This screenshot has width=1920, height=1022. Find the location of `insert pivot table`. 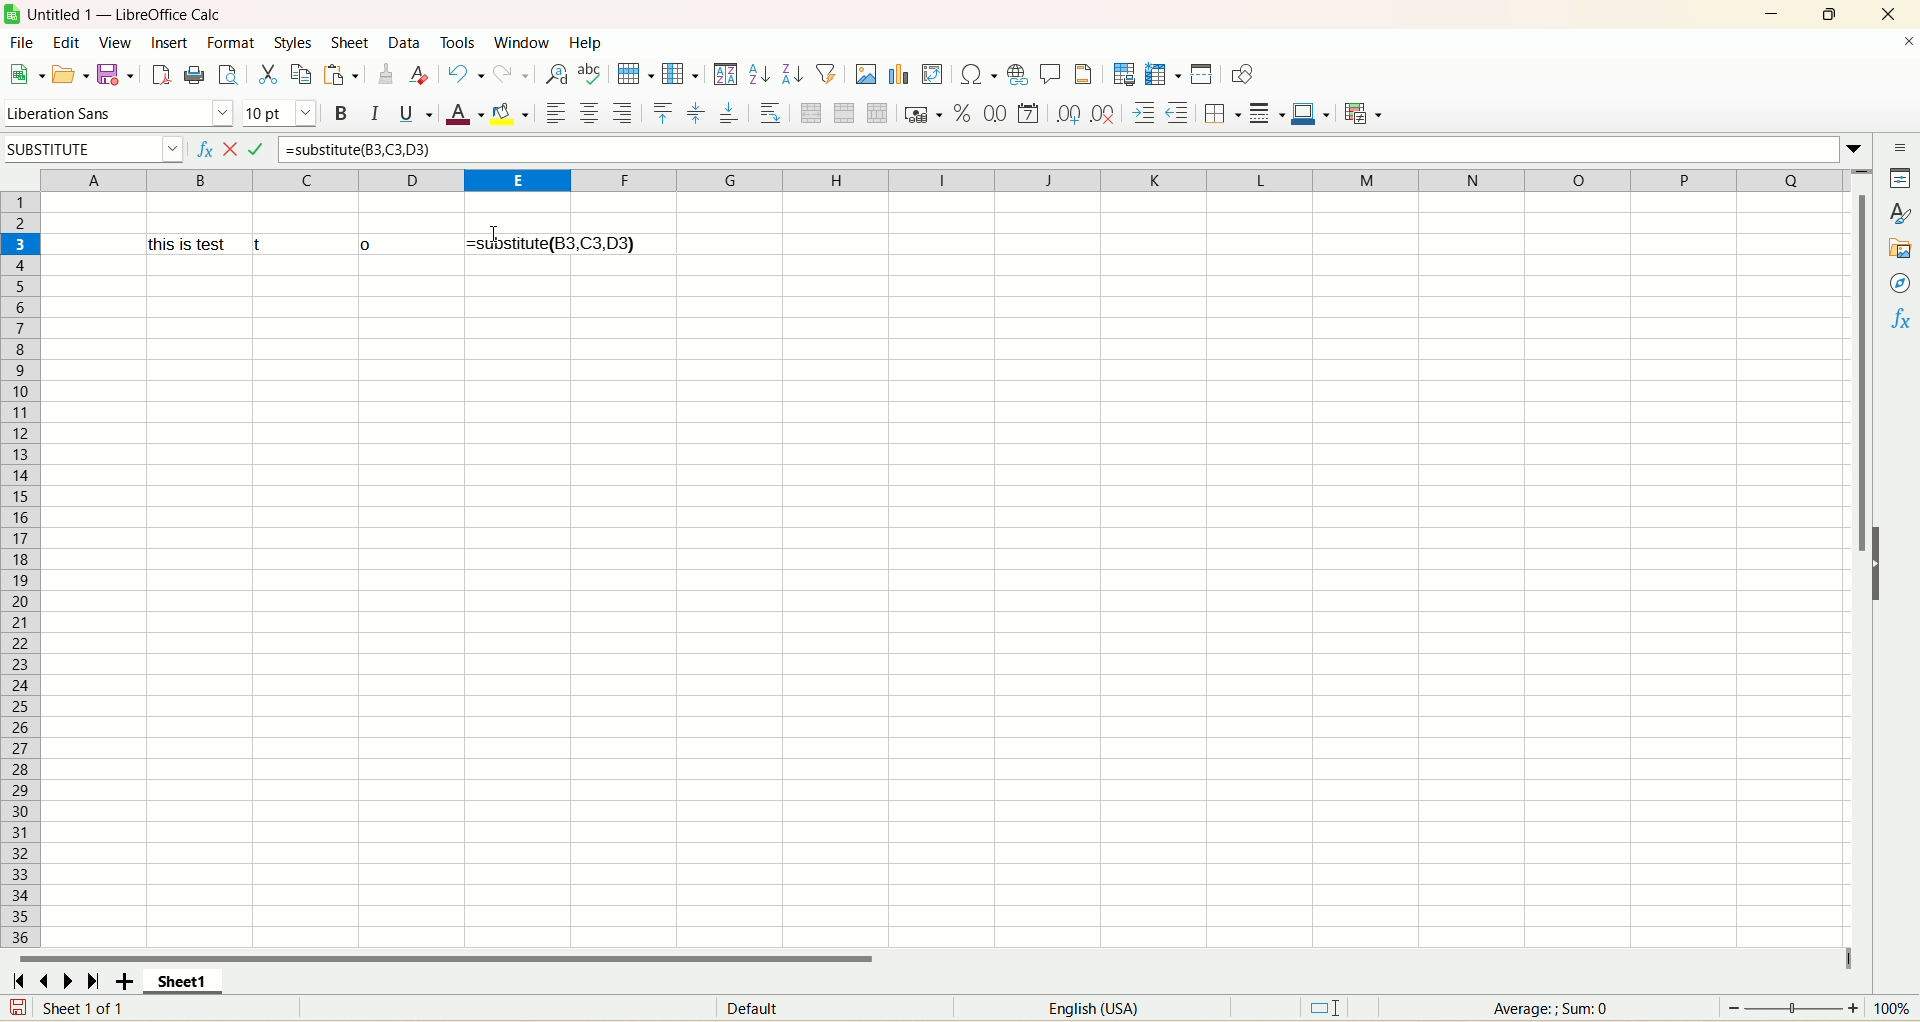

insert pivot table is located at coordinates (933, 75).